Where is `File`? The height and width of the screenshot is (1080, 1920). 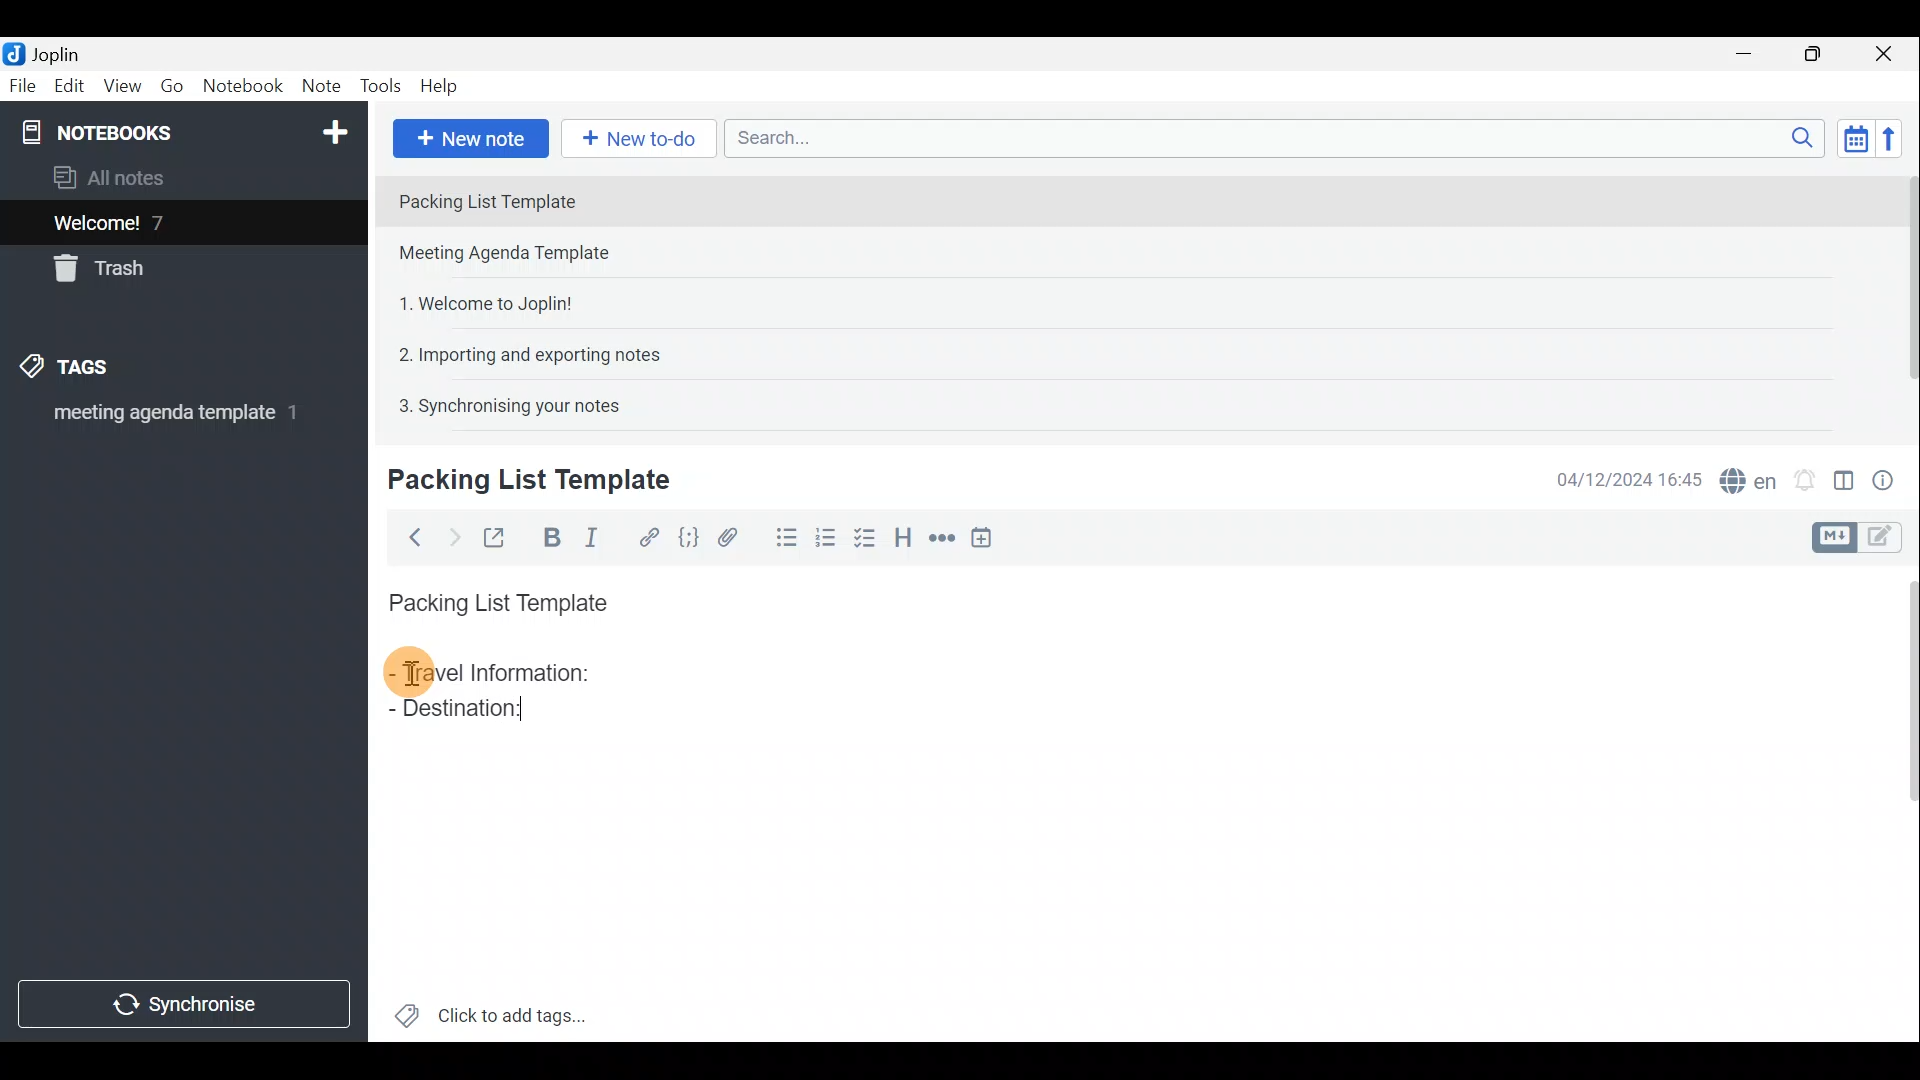 File is located at coordinates (20, 84).